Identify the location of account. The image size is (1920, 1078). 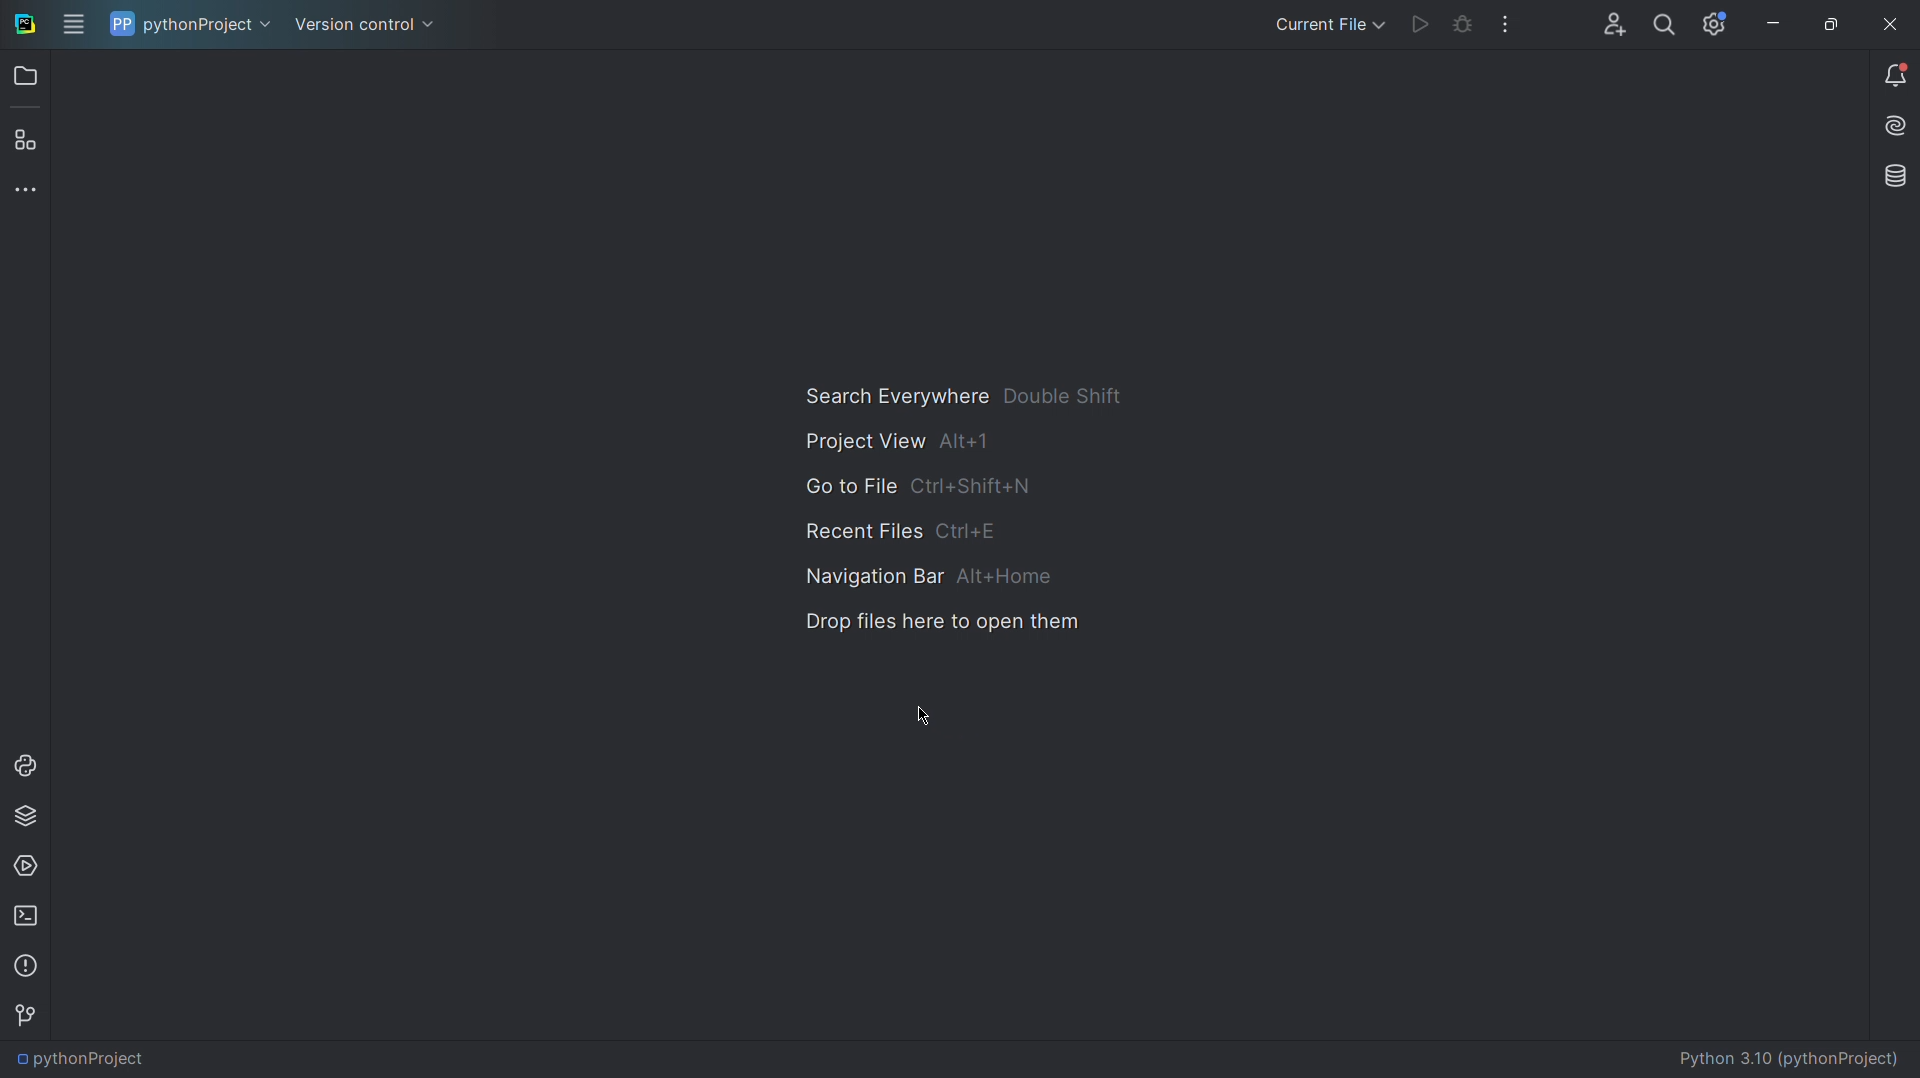
(1615, 22).